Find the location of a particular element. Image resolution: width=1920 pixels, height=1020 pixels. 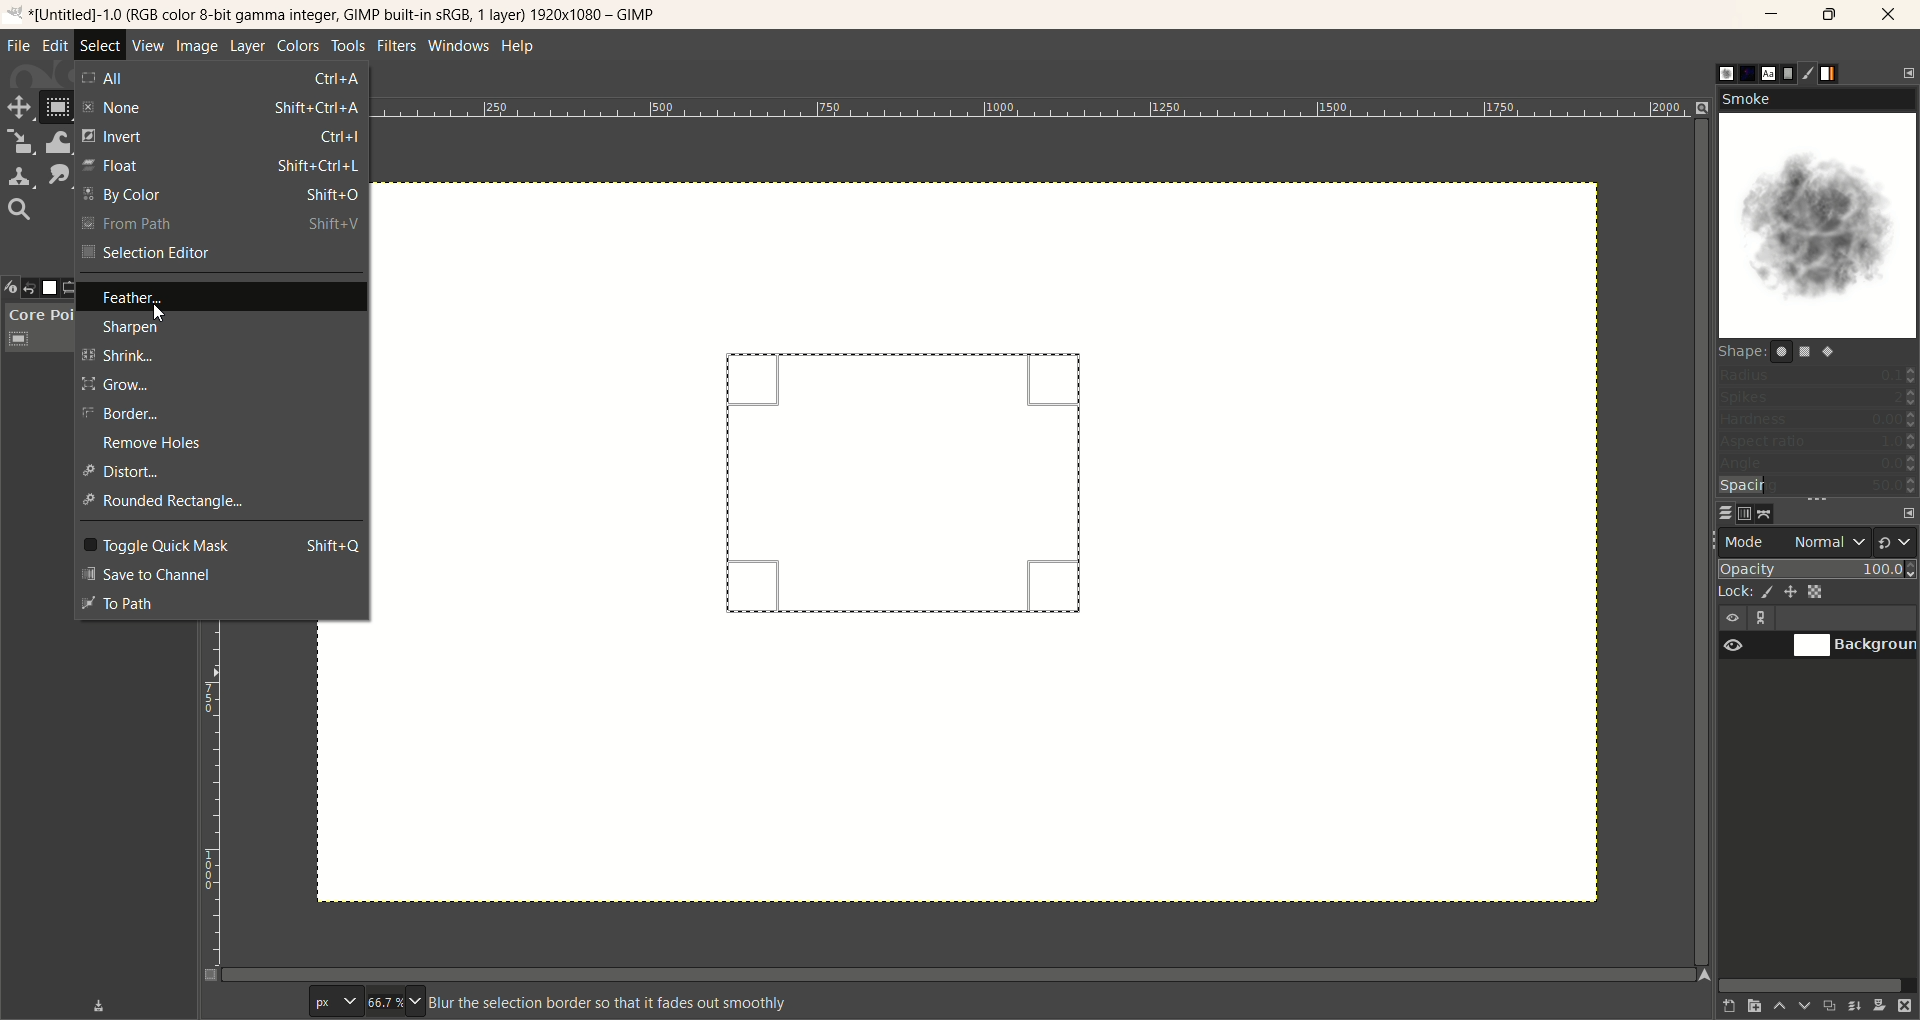

none is located at coordinates (218, 110).